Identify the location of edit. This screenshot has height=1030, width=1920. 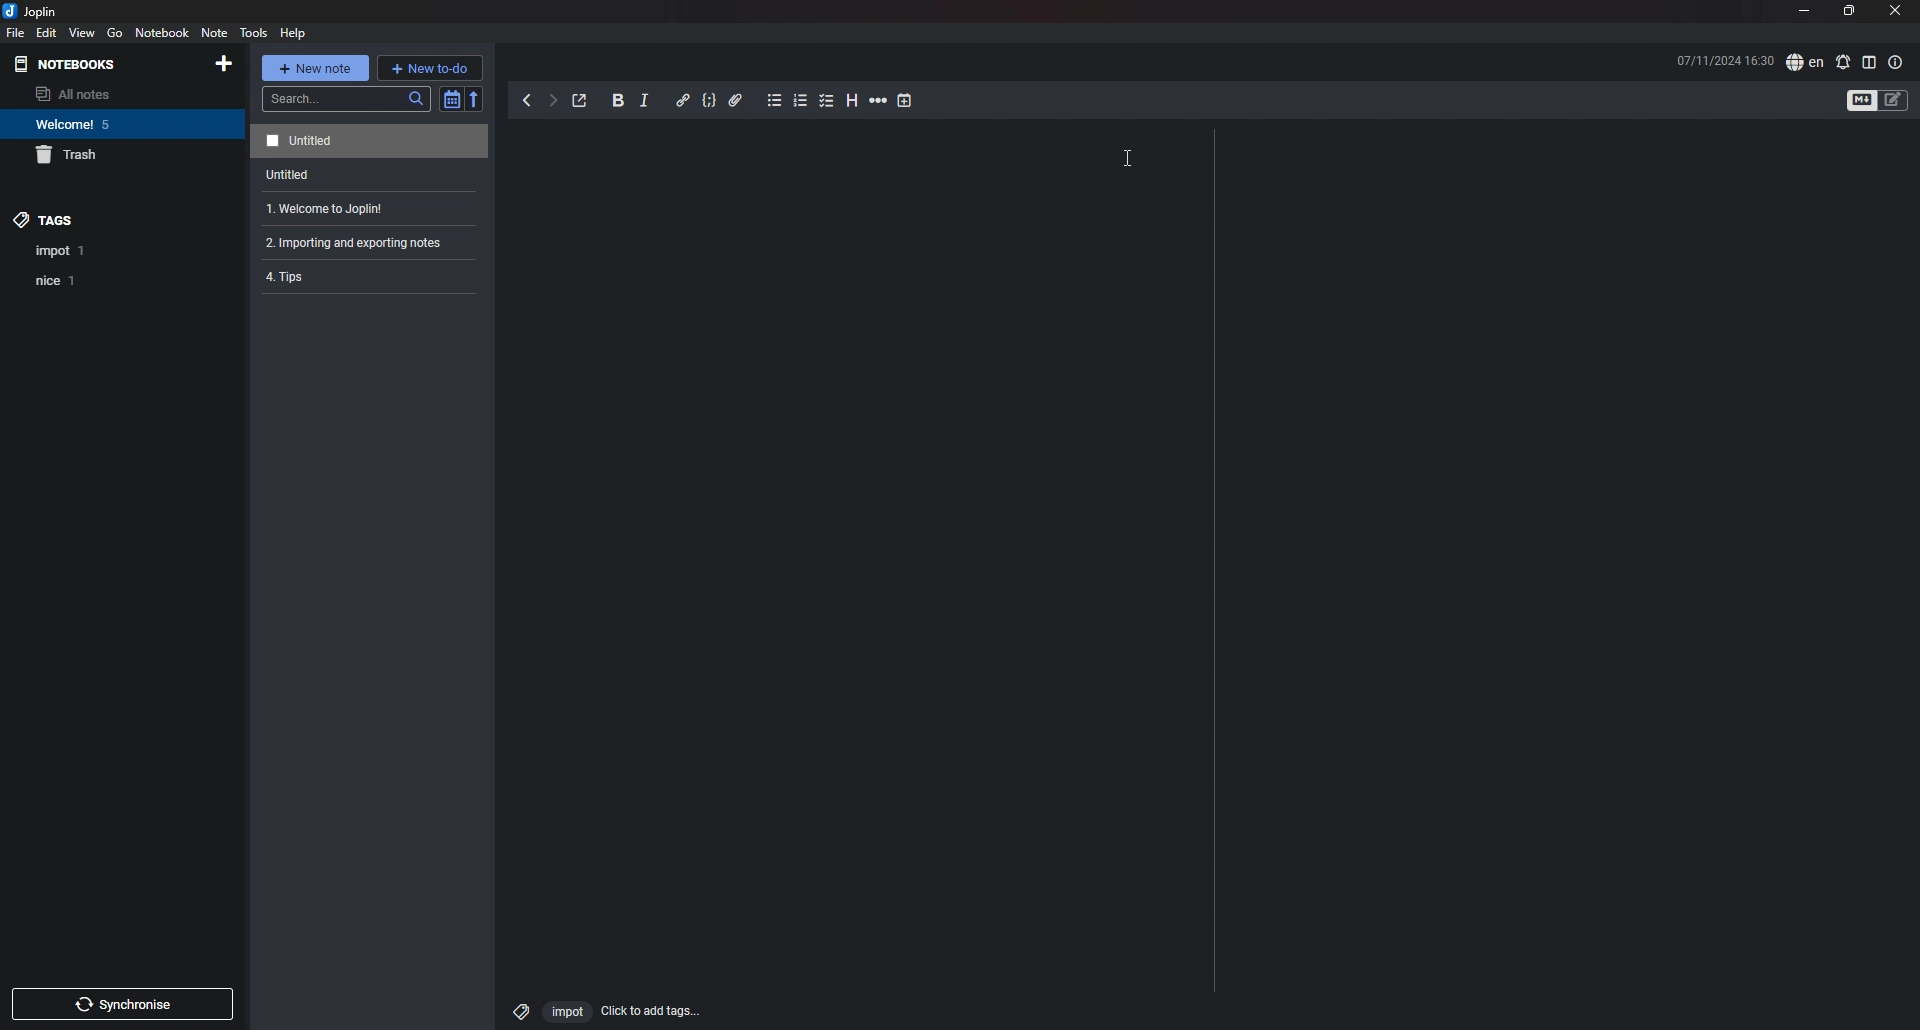
(45, 32).